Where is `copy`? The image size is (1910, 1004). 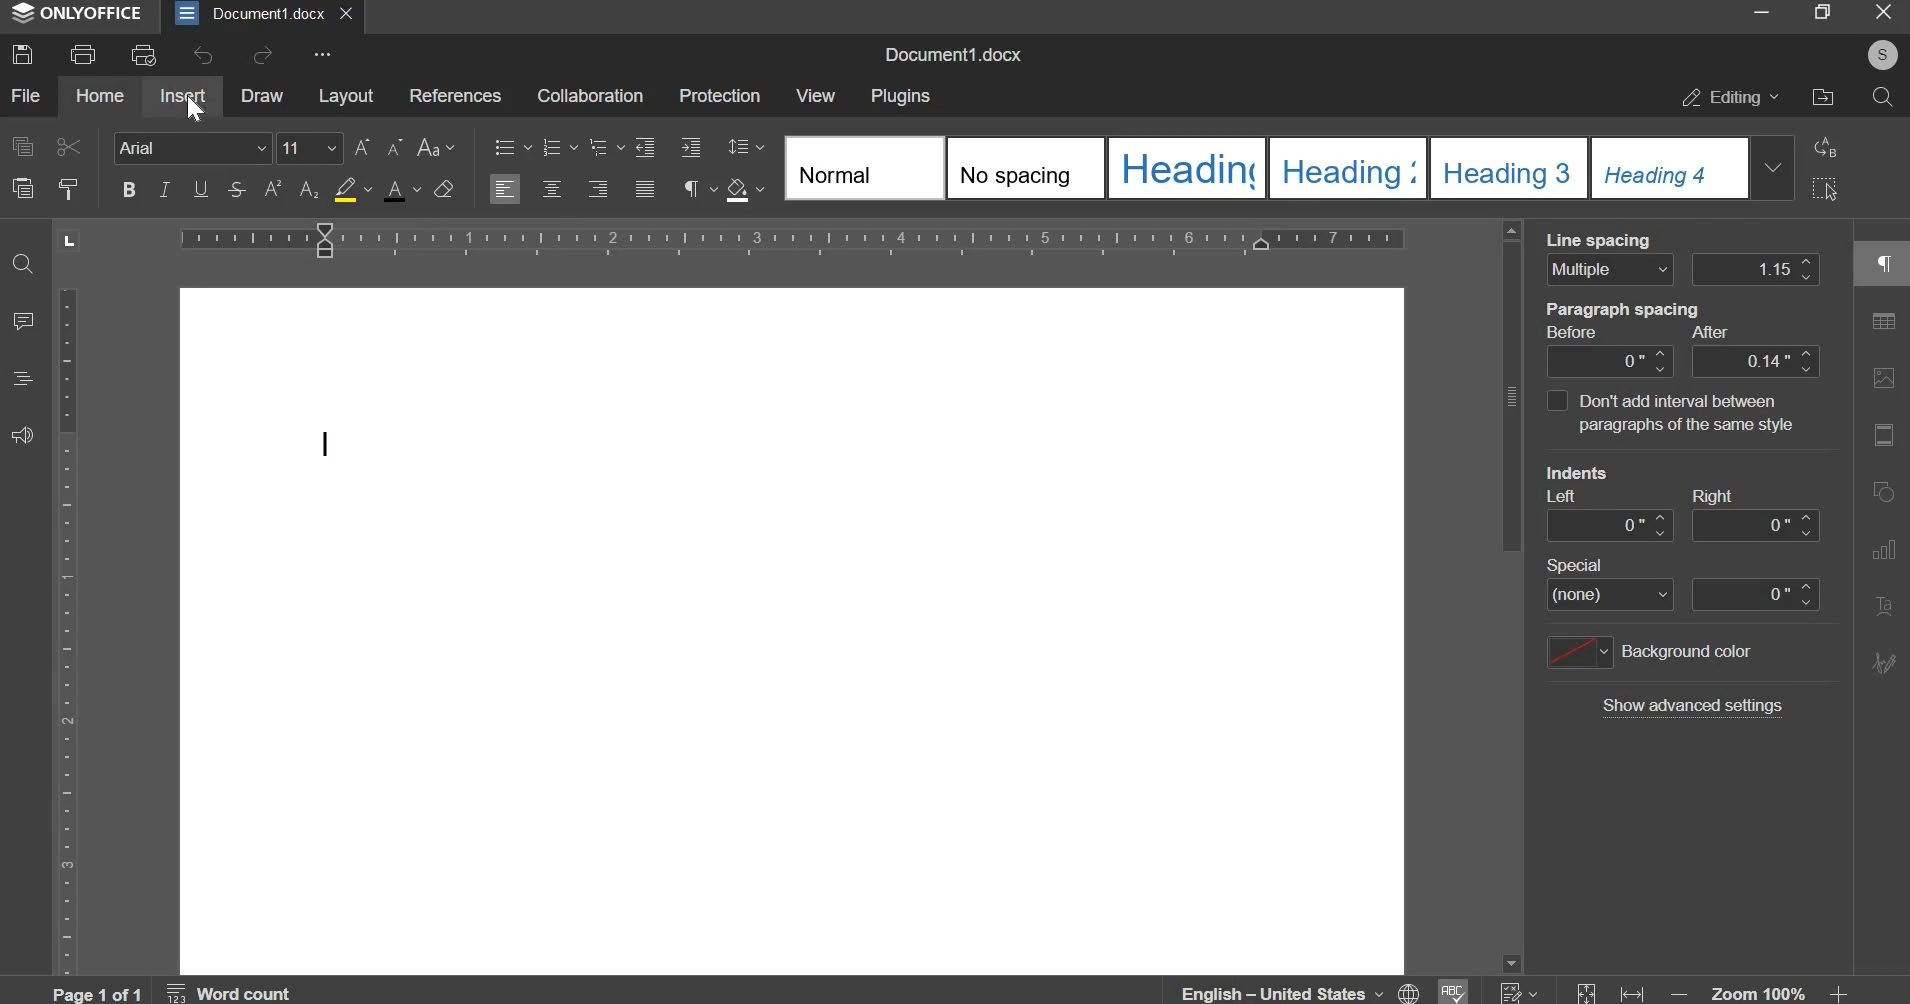 copy is located at coordinates (19, 146).